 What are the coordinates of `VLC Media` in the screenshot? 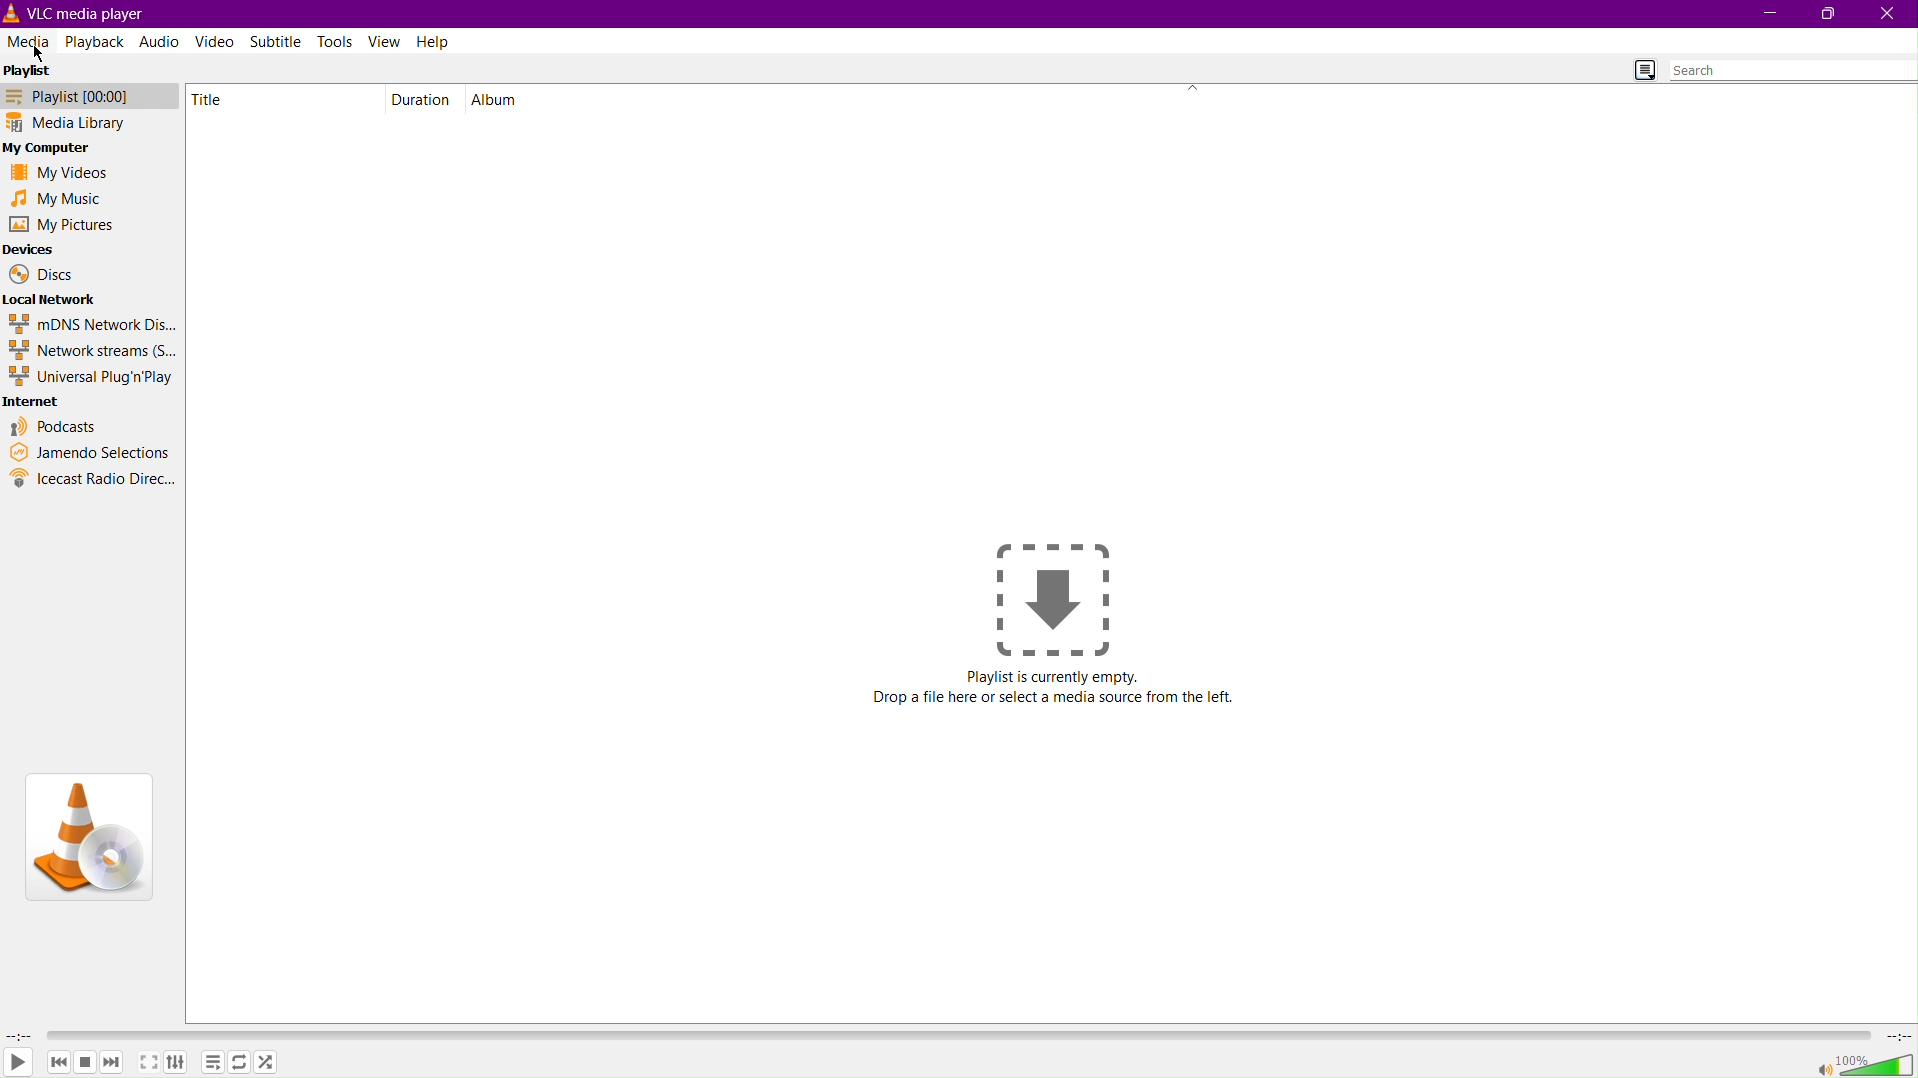 It's located at (94, 12).